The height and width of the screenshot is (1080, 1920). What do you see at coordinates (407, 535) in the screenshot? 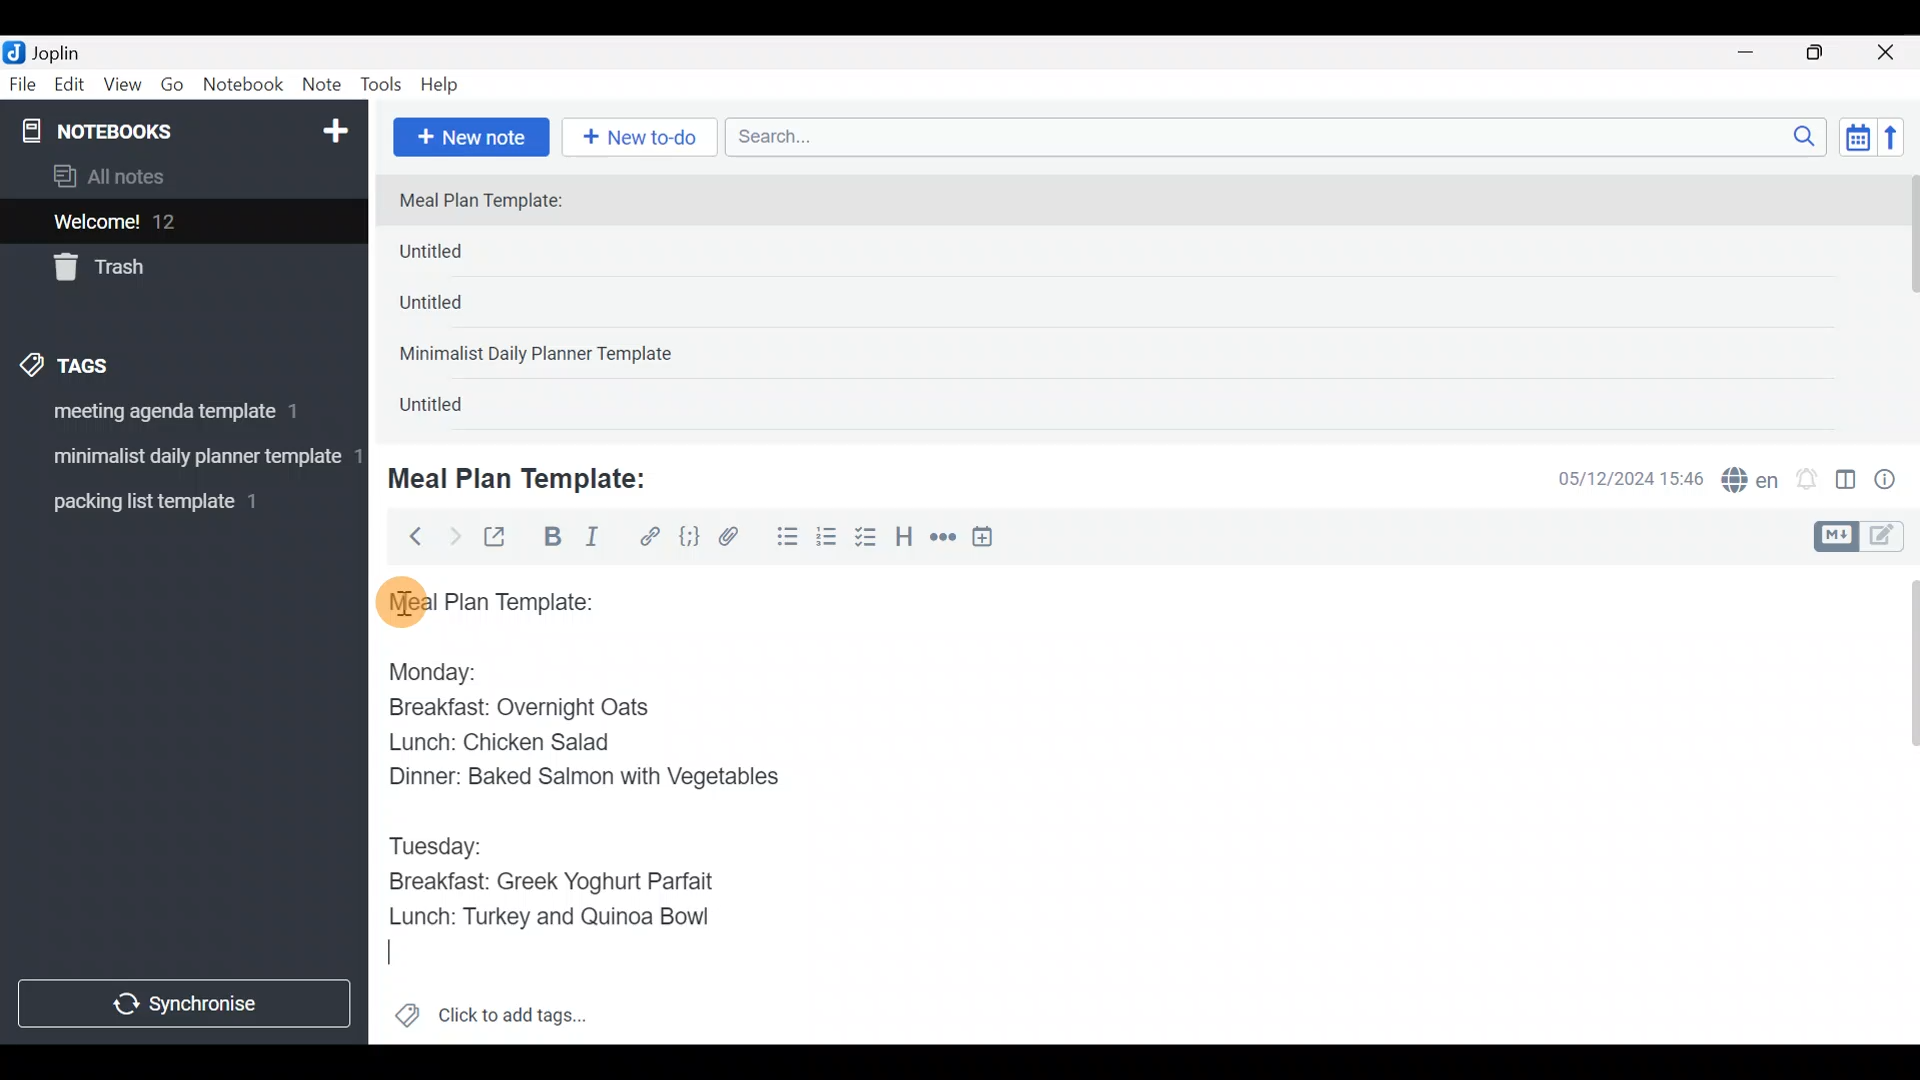
I see `Back` at bounding box center [407, 535].